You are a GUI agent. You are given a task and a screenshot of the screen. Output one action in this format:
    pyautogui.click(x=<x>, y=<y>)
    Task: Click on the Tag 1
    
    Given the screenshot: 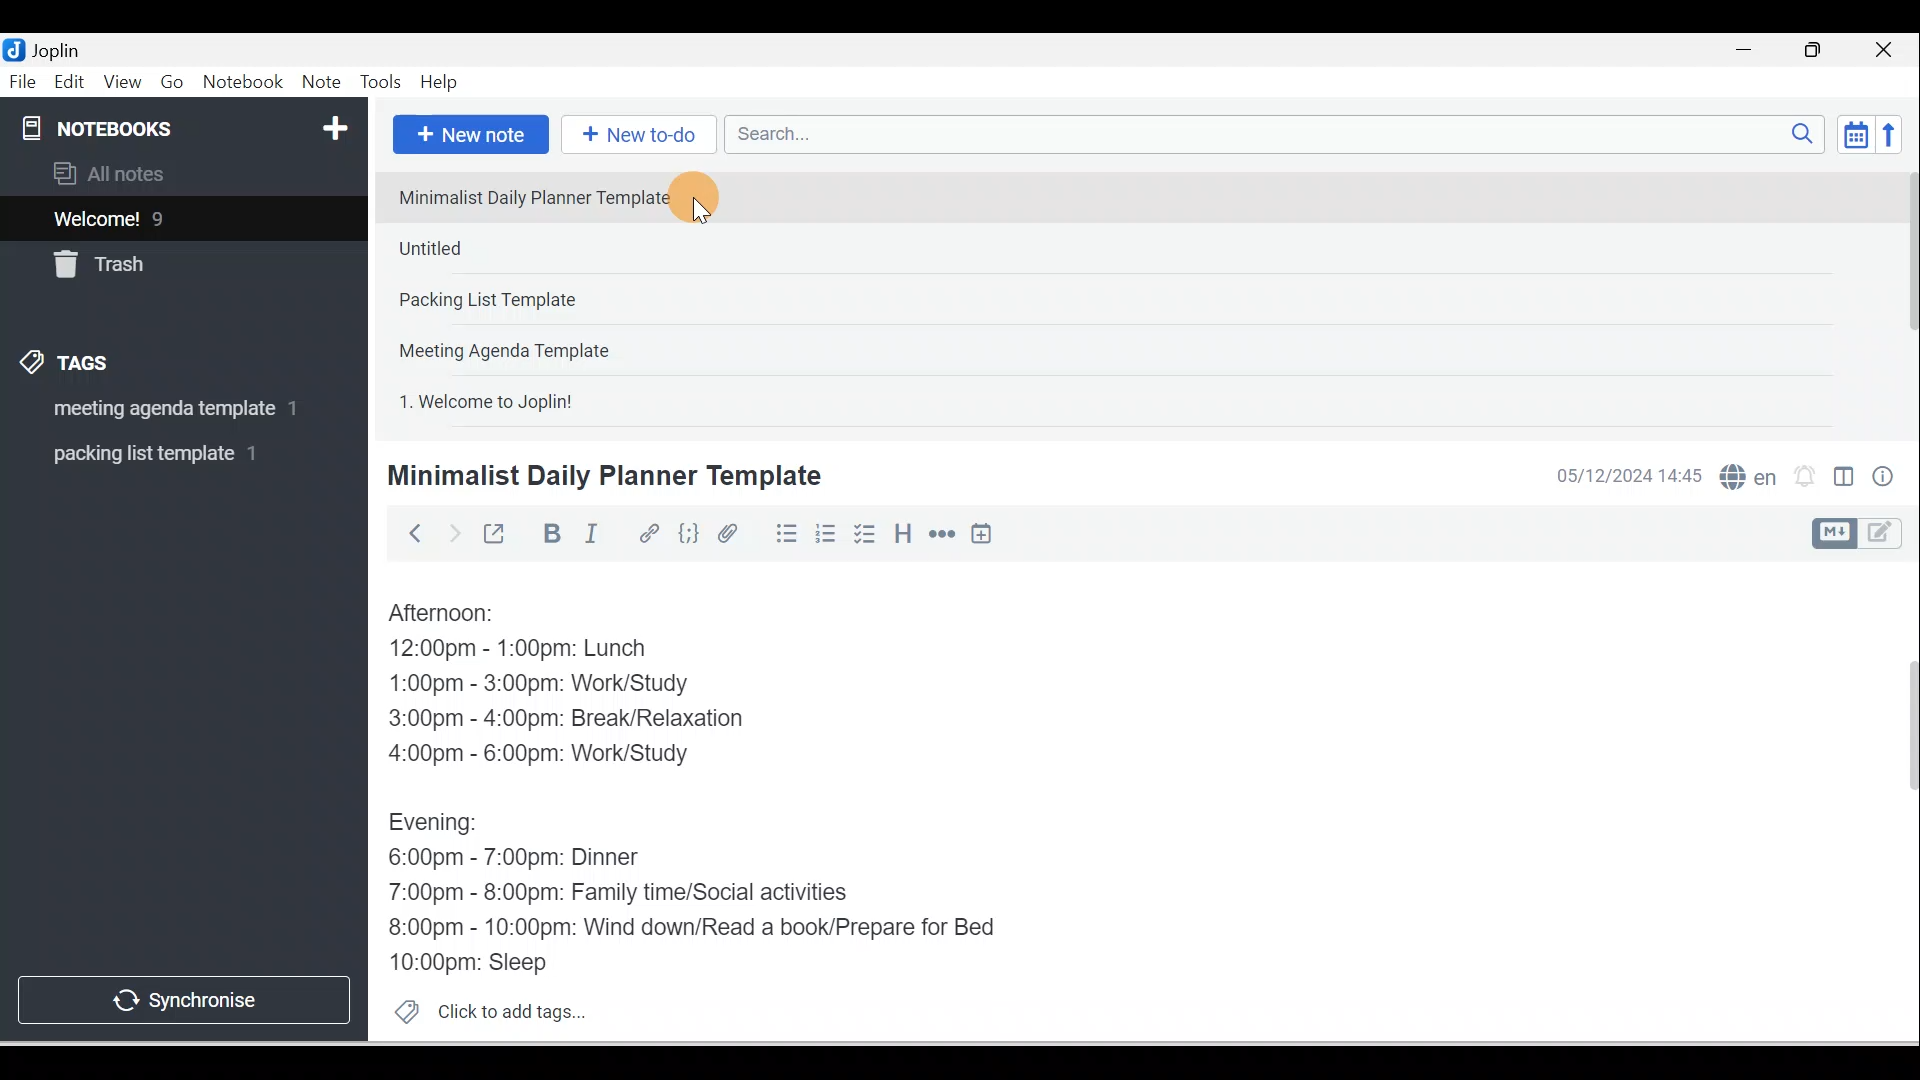 What is the action you would take?
    pyautogui.click(x=157, y=410)
    